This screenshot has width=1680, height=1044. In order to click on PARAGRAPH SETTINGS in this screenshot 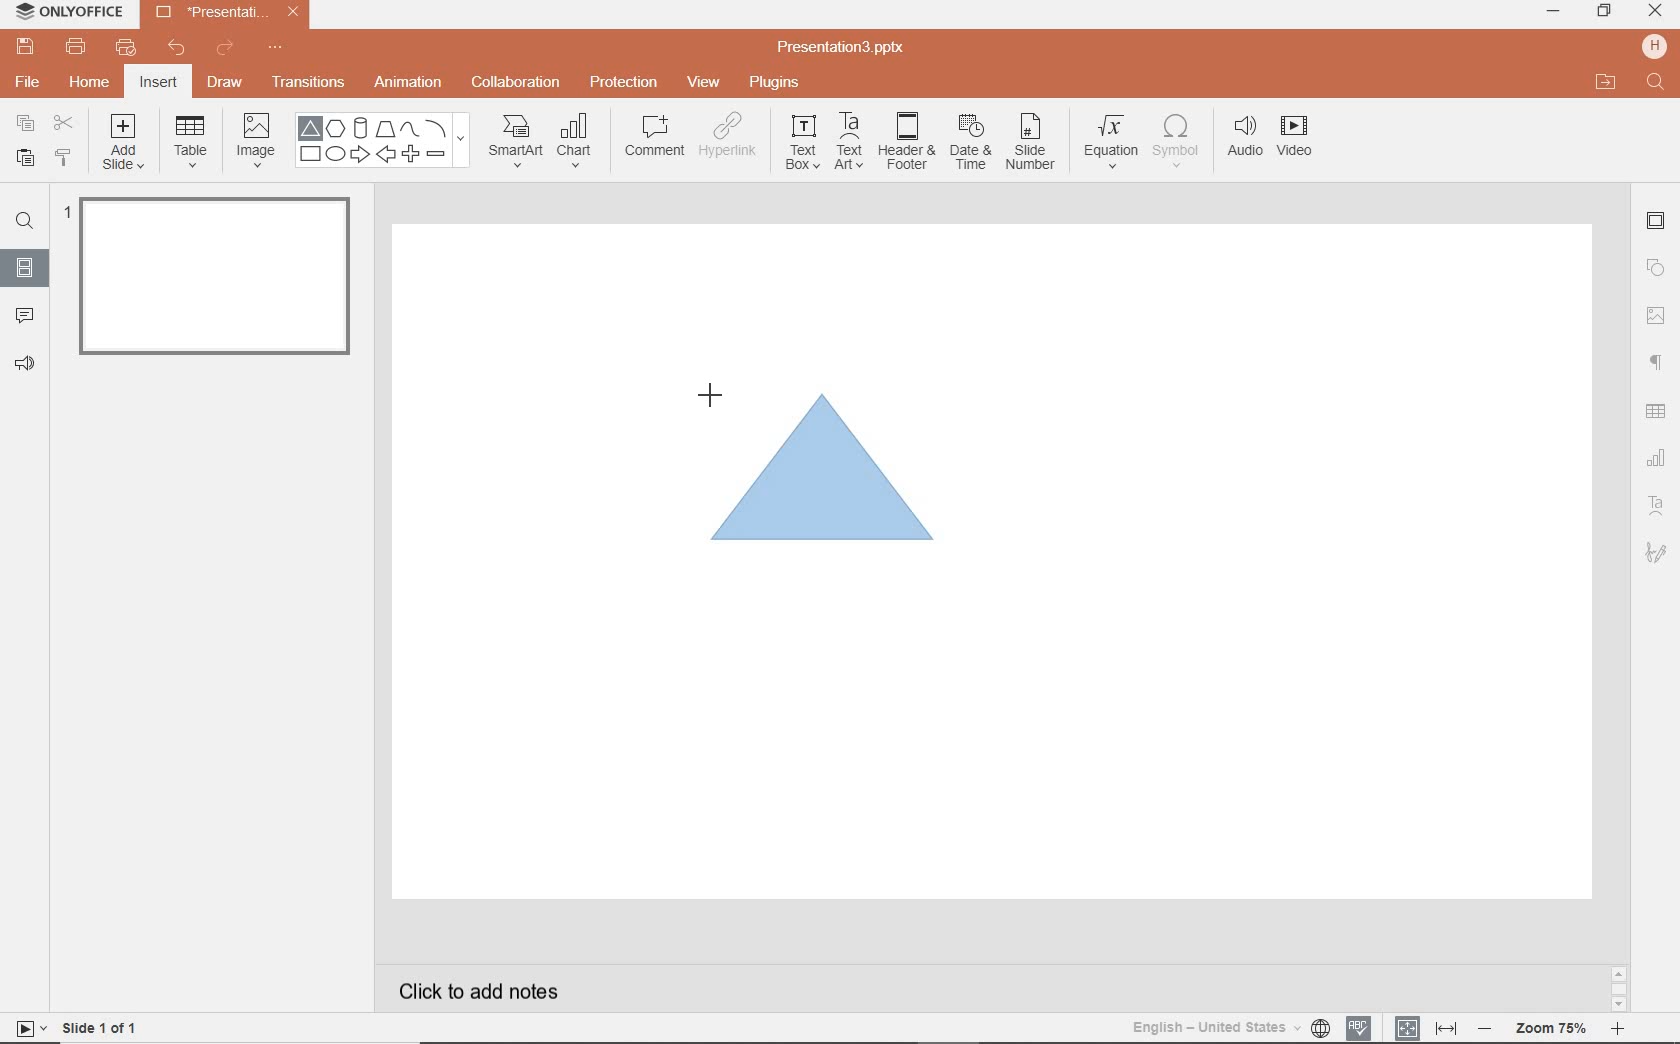, I will do `click(1657, 363)`.